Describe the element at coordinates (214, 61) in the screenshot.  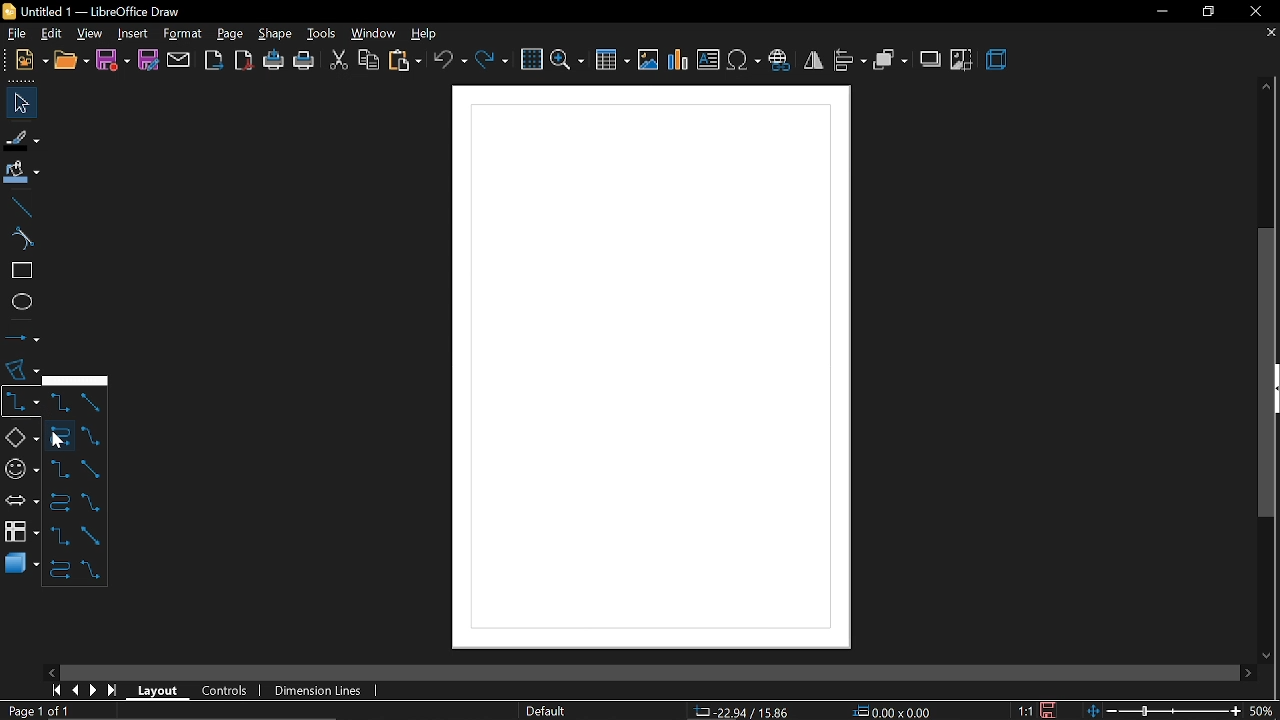
I see `export` at that location.